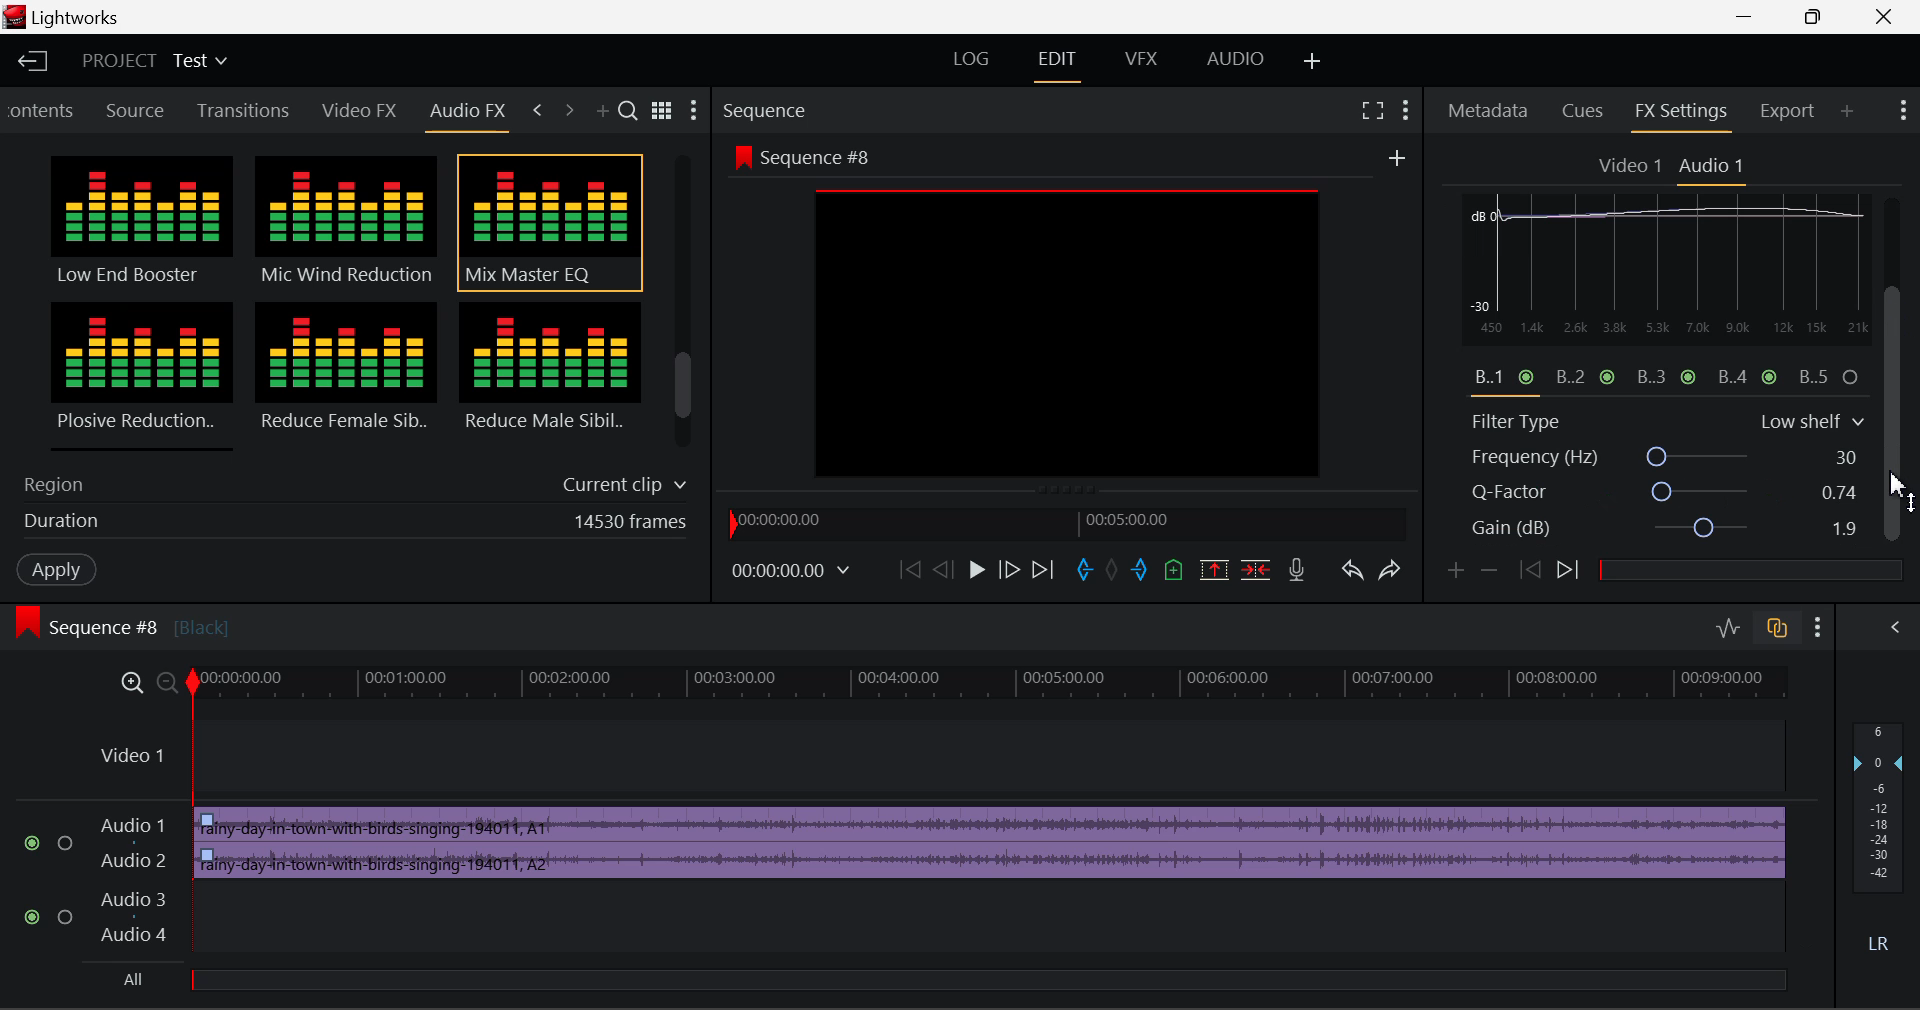 This screenshot has height=1010, width=1920. What do you see at coordinates (684, 306) in the screenshot?
I see `Scroll Bar` at bounding box center [684, 306].